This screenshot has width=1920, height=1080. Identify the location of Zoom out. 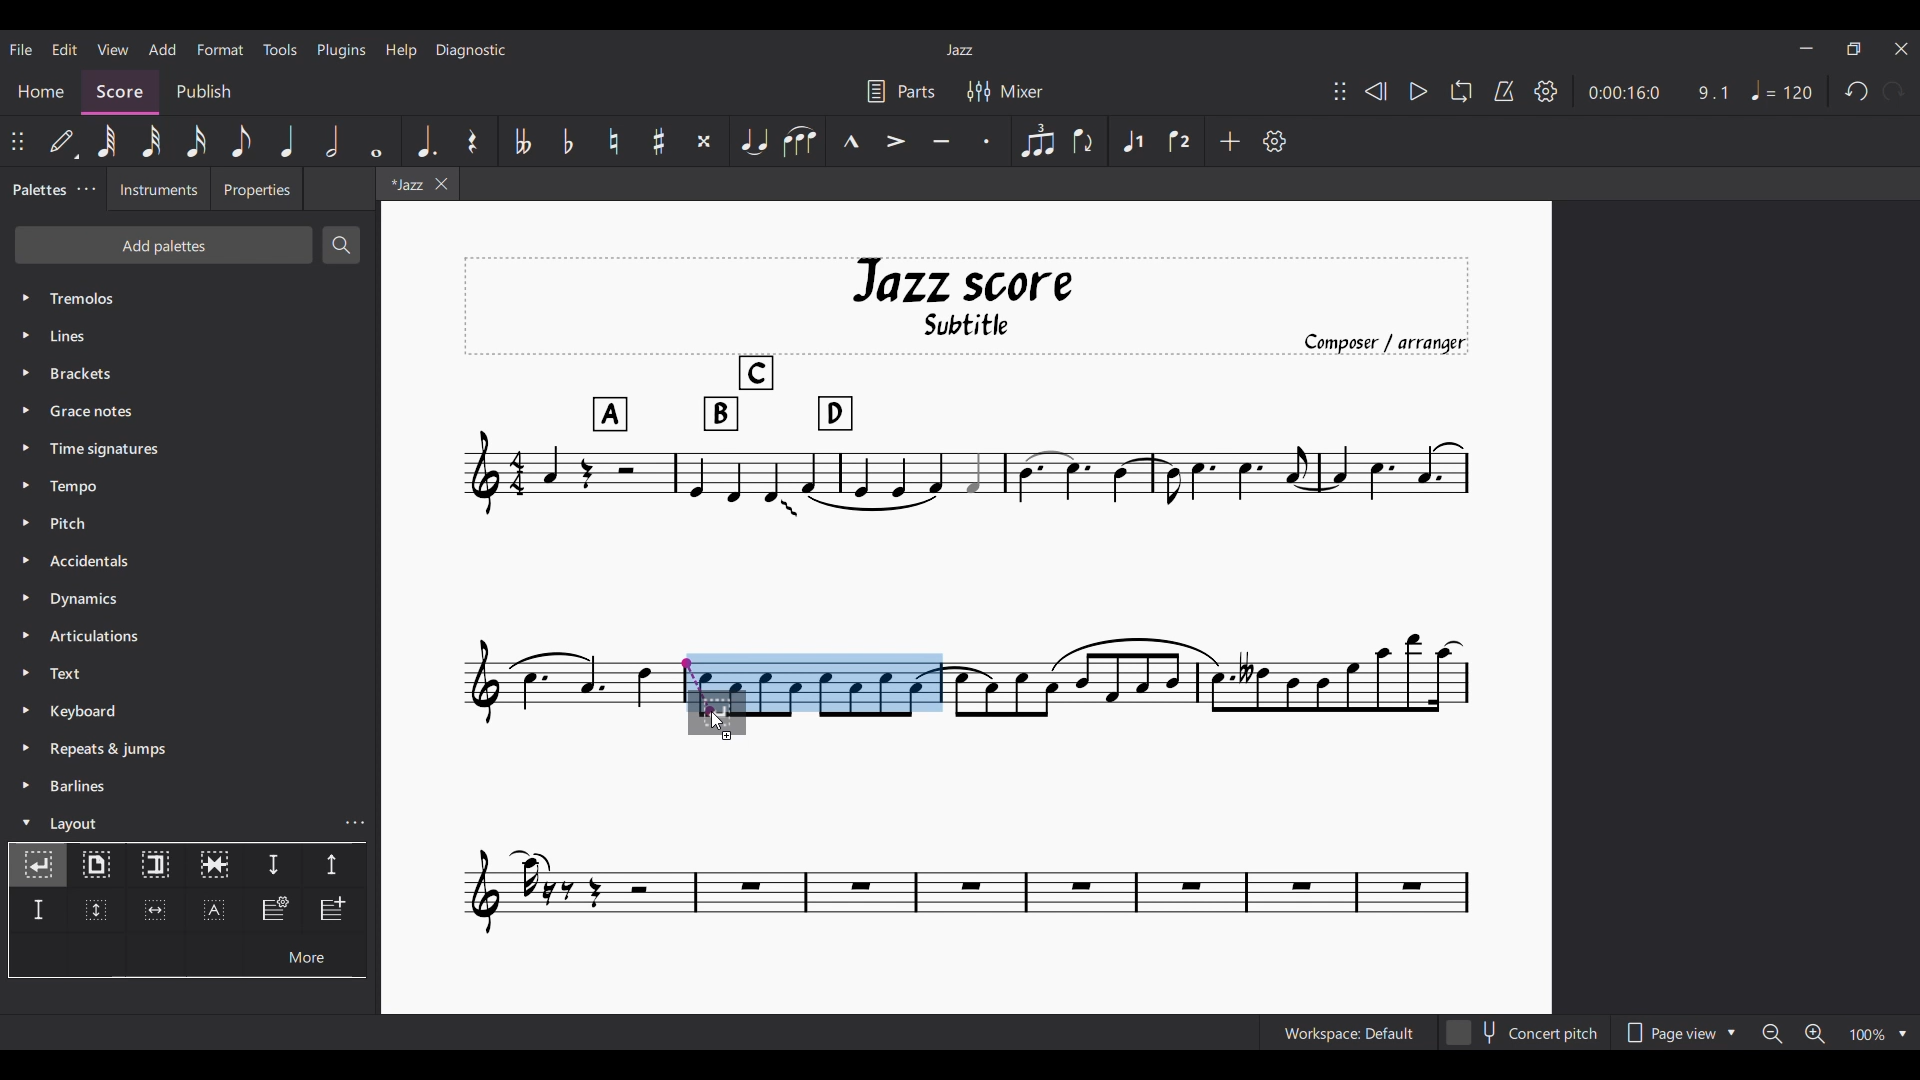
(1772, 1033).